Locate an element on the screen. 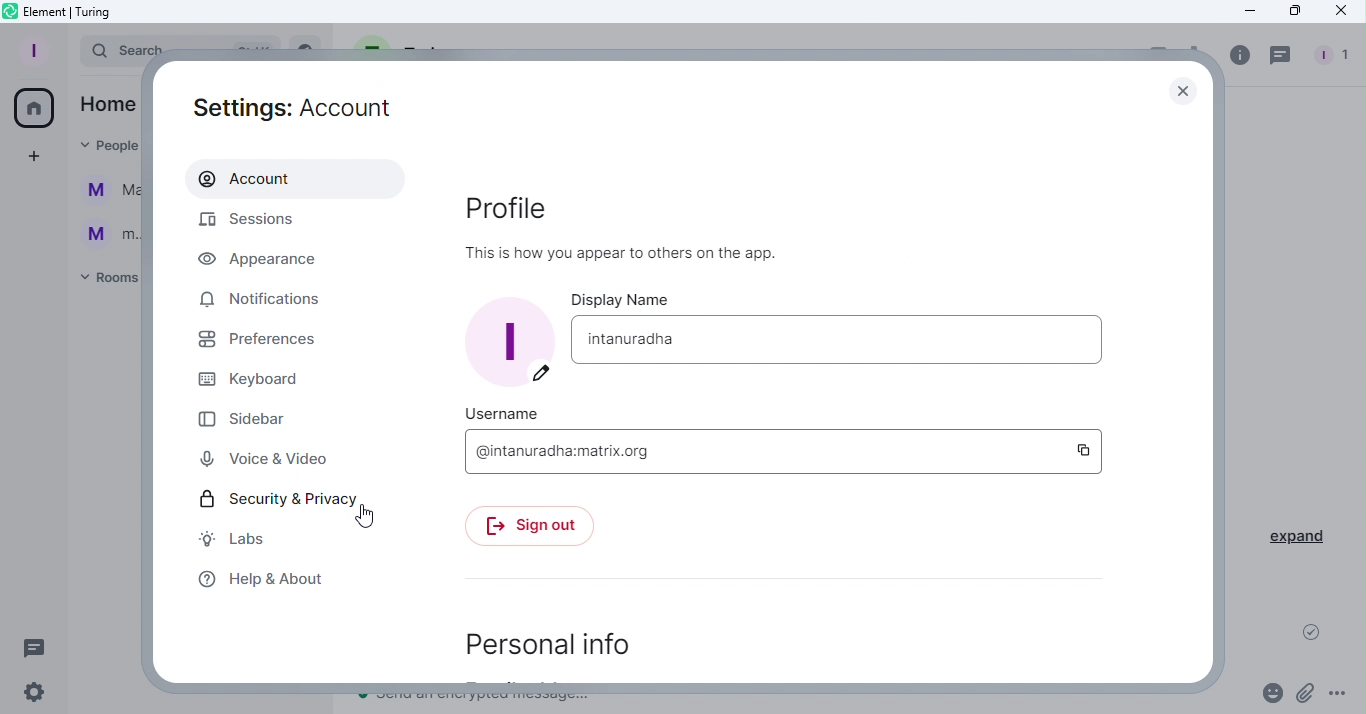 The width and height of the screenshot is (1366, 714). Settings: Account is located at coordinates (279, 106).